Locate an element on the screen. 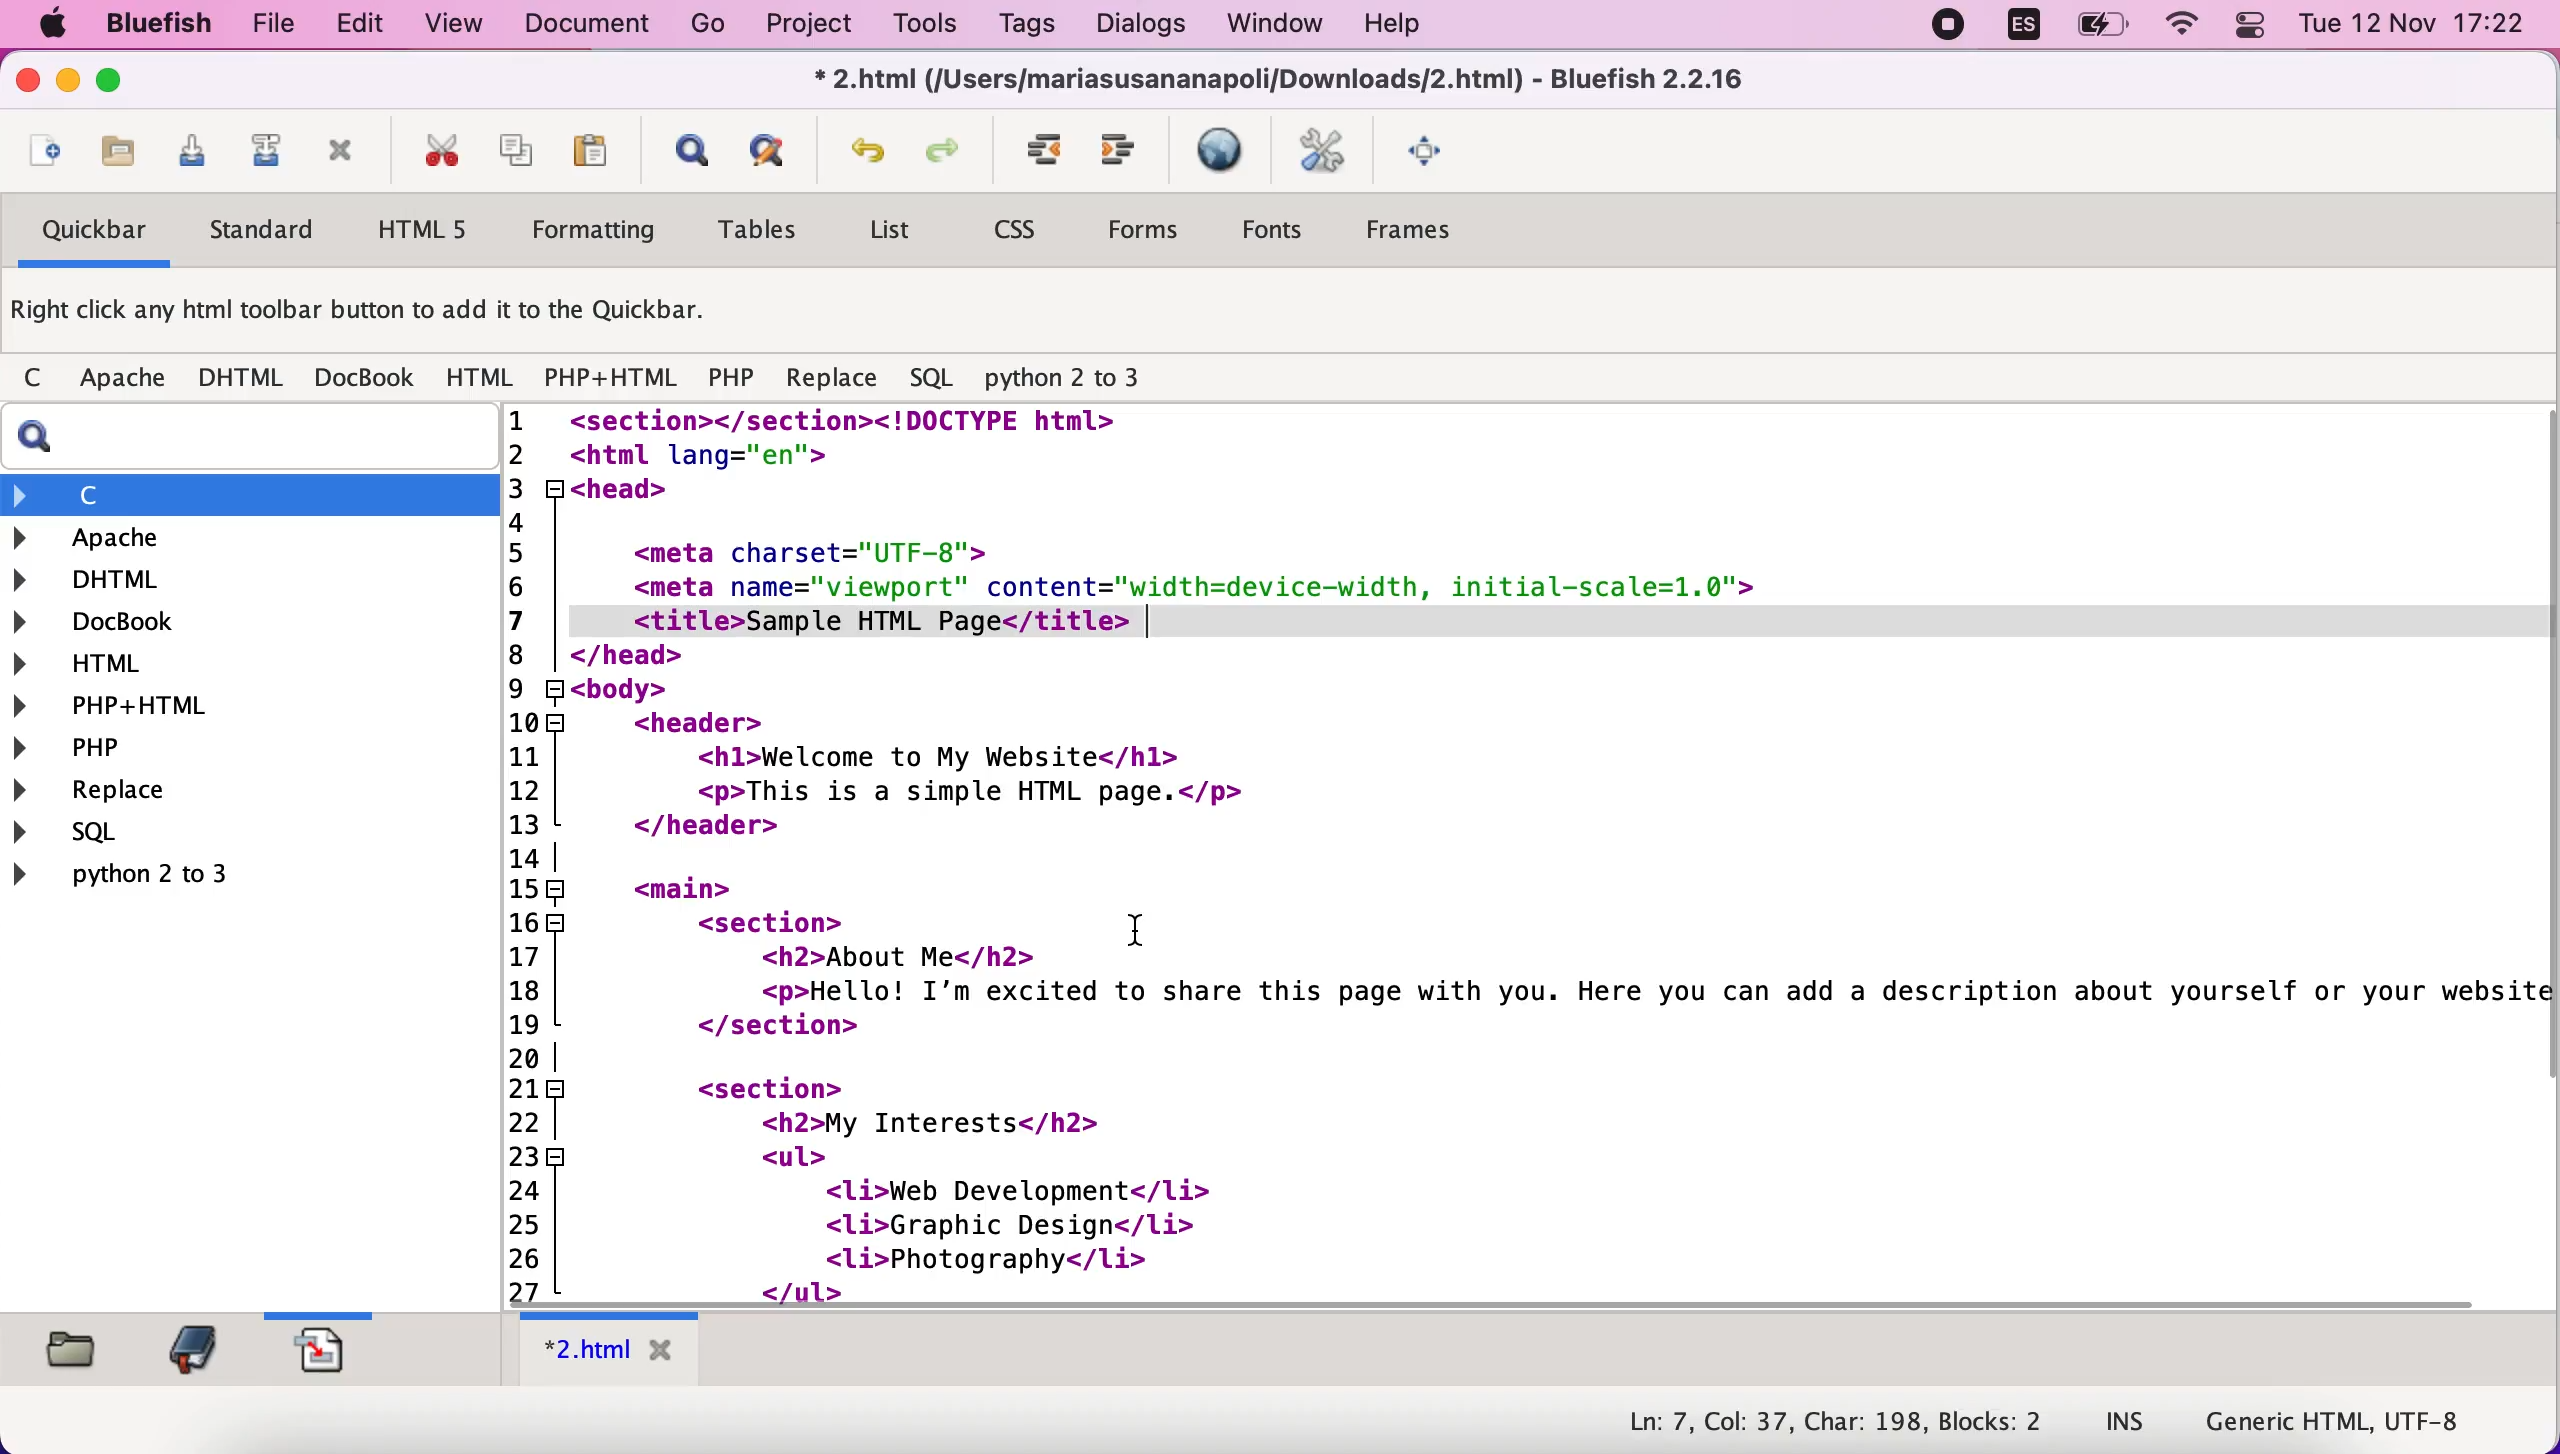 The image size is (2560, 1454). save current file is located at coordinates (195, 151).